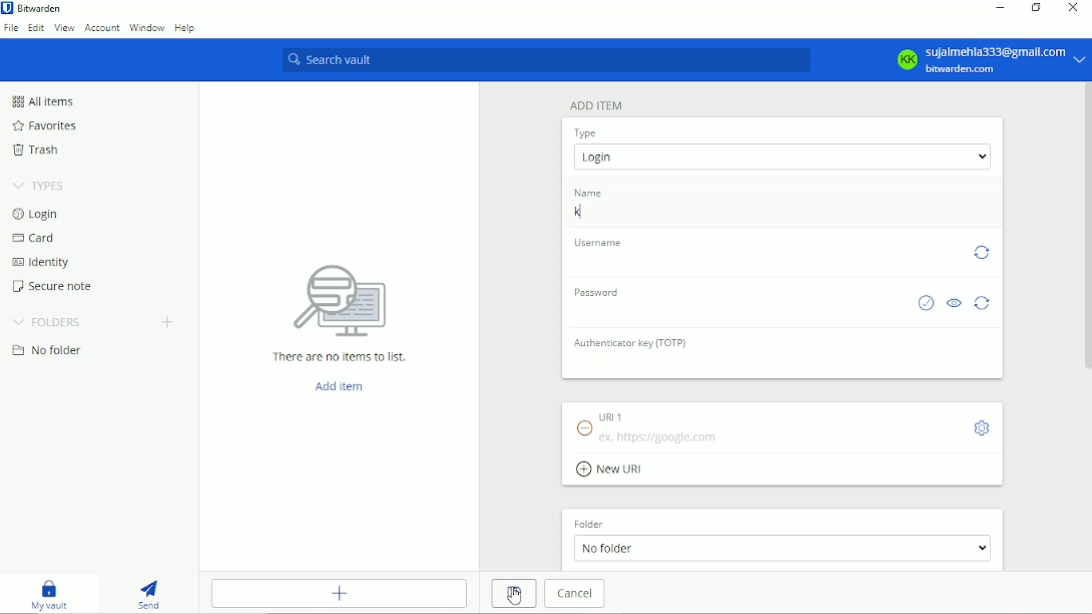 The height and width of the screenshot is (614, 1092). I want to click on Add item, so click(596, 105).